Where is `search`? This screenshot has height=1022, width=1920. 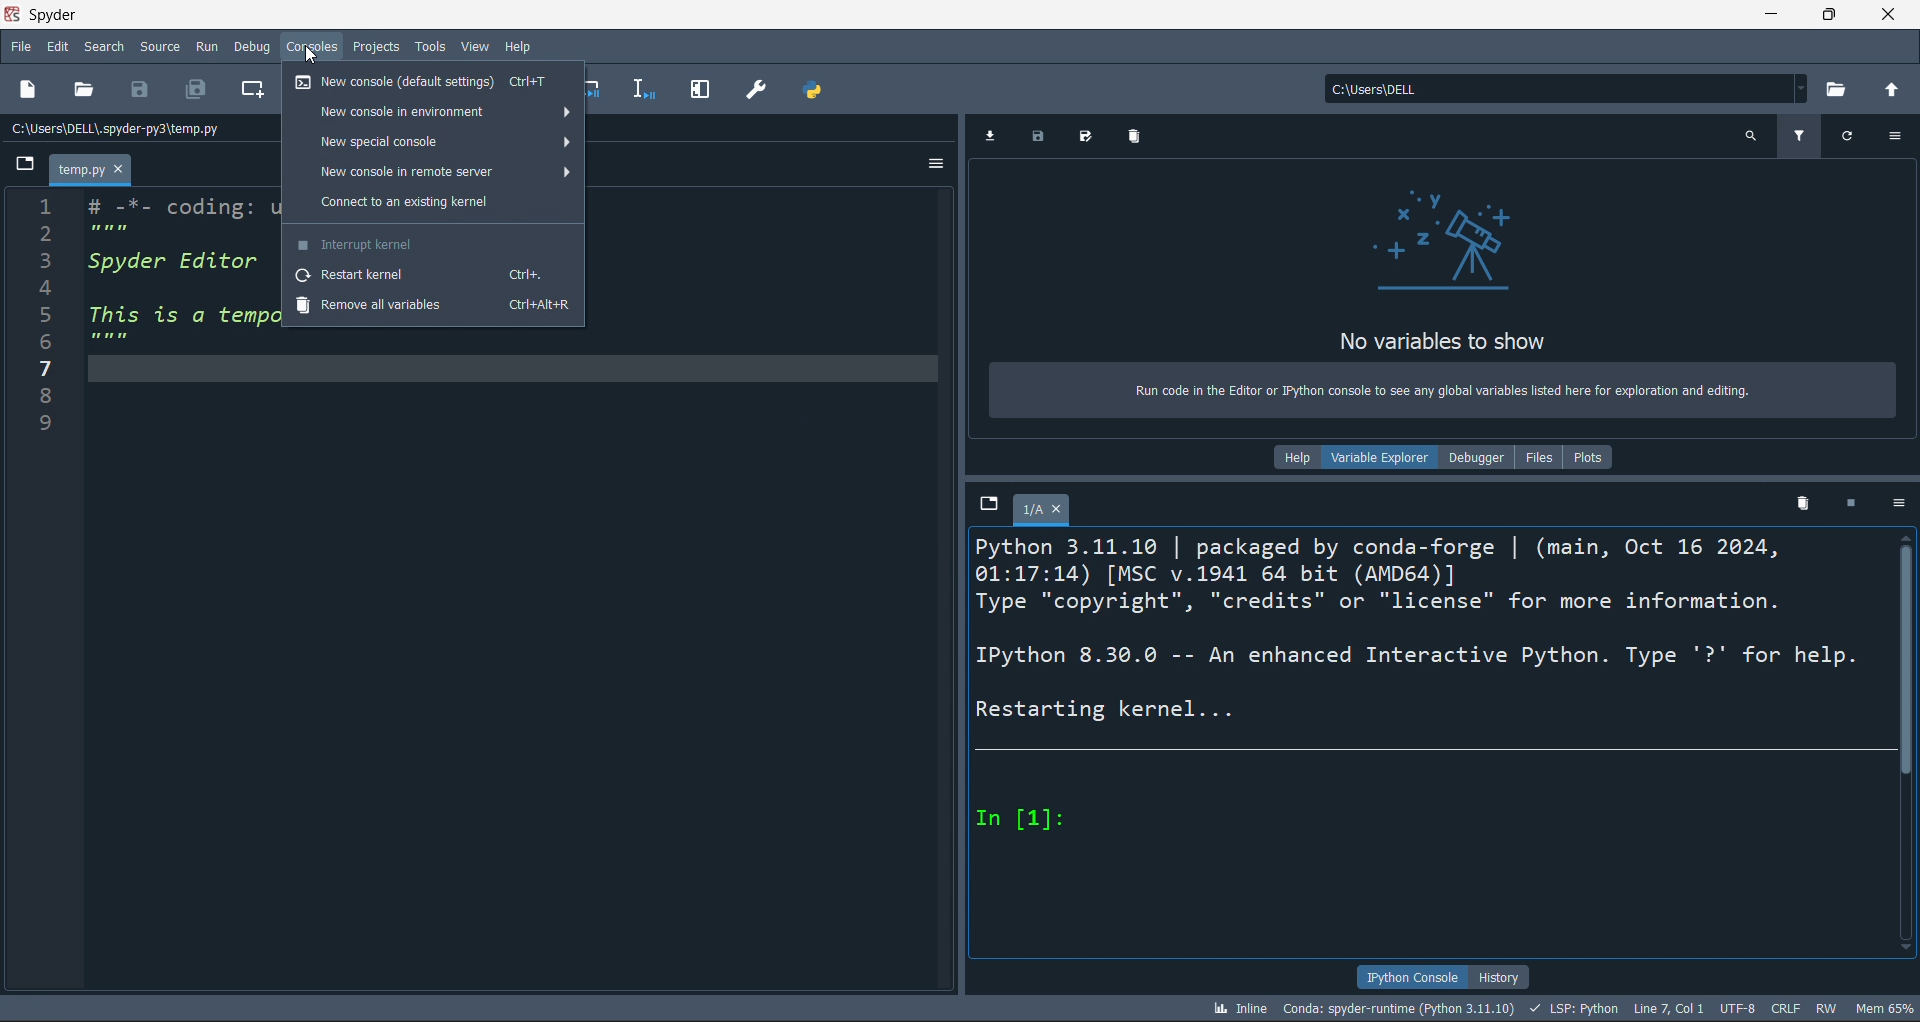
search is located at coordinates (110, 44).